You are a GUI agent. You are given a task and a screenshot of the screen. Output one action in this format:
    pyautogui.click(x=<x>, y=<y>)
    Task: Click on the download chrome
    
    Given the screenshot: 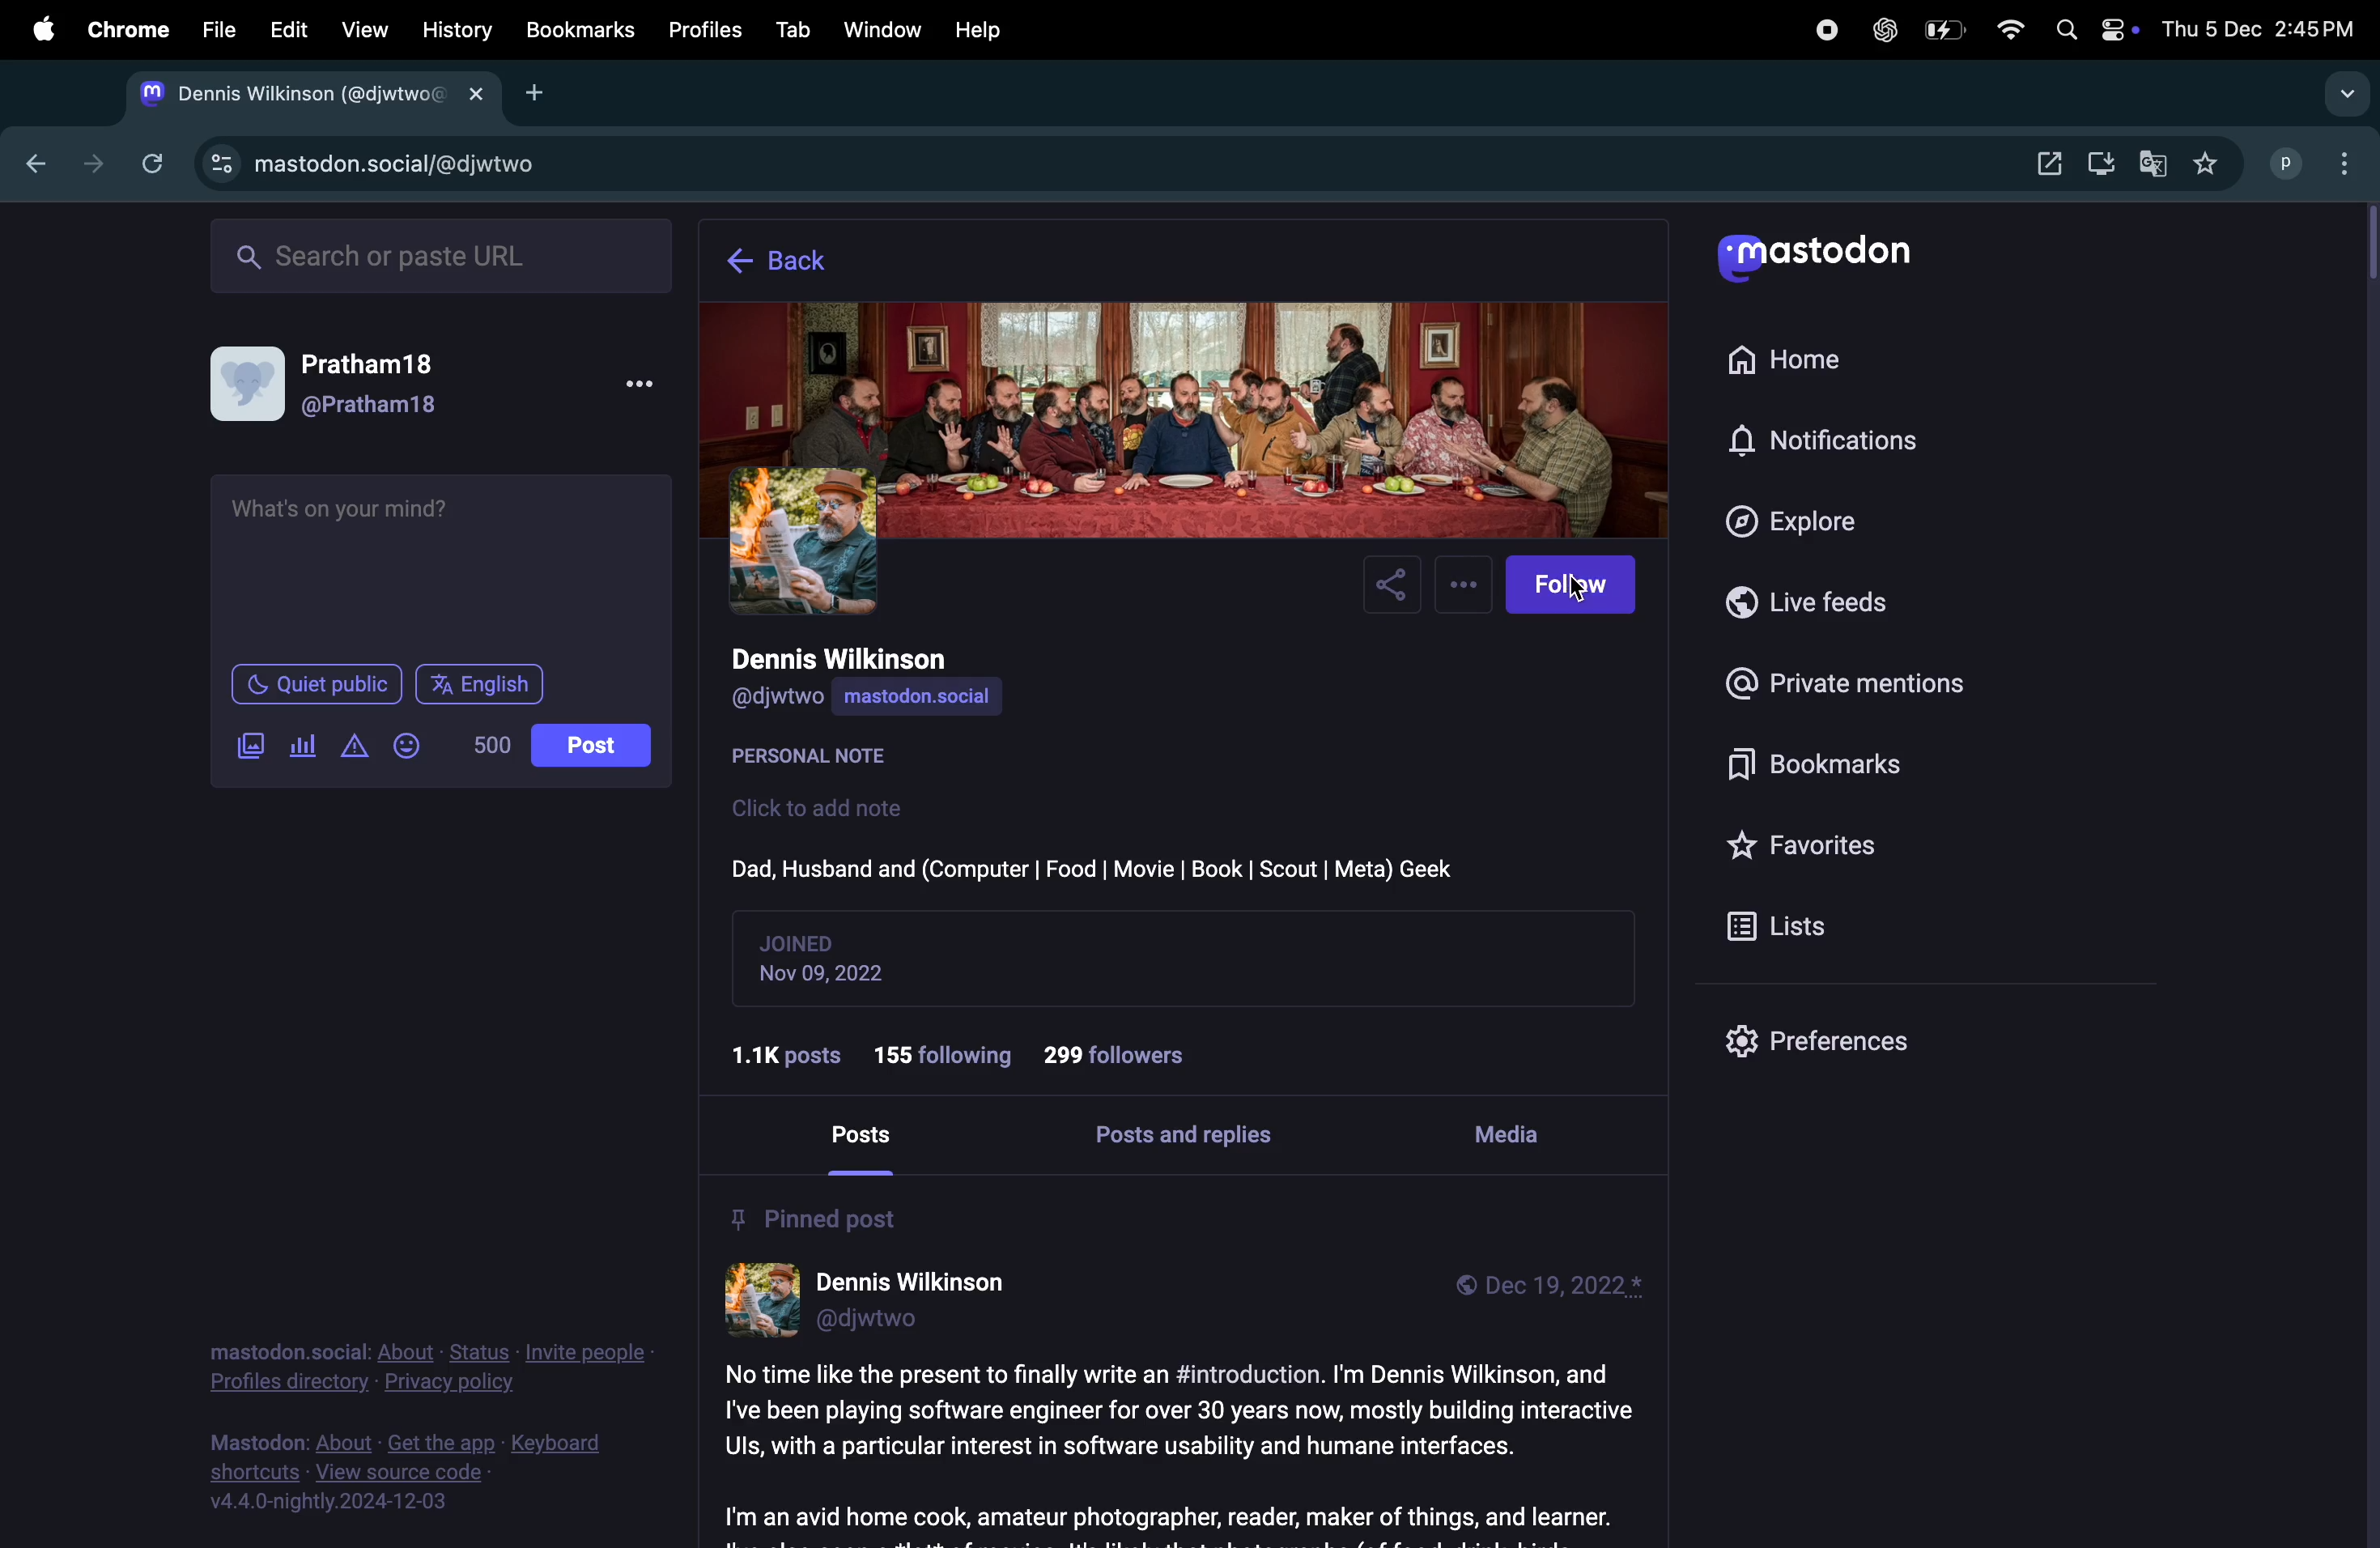 What is the action you would take?
    pyautogui.click(x=2102, y=164)
    